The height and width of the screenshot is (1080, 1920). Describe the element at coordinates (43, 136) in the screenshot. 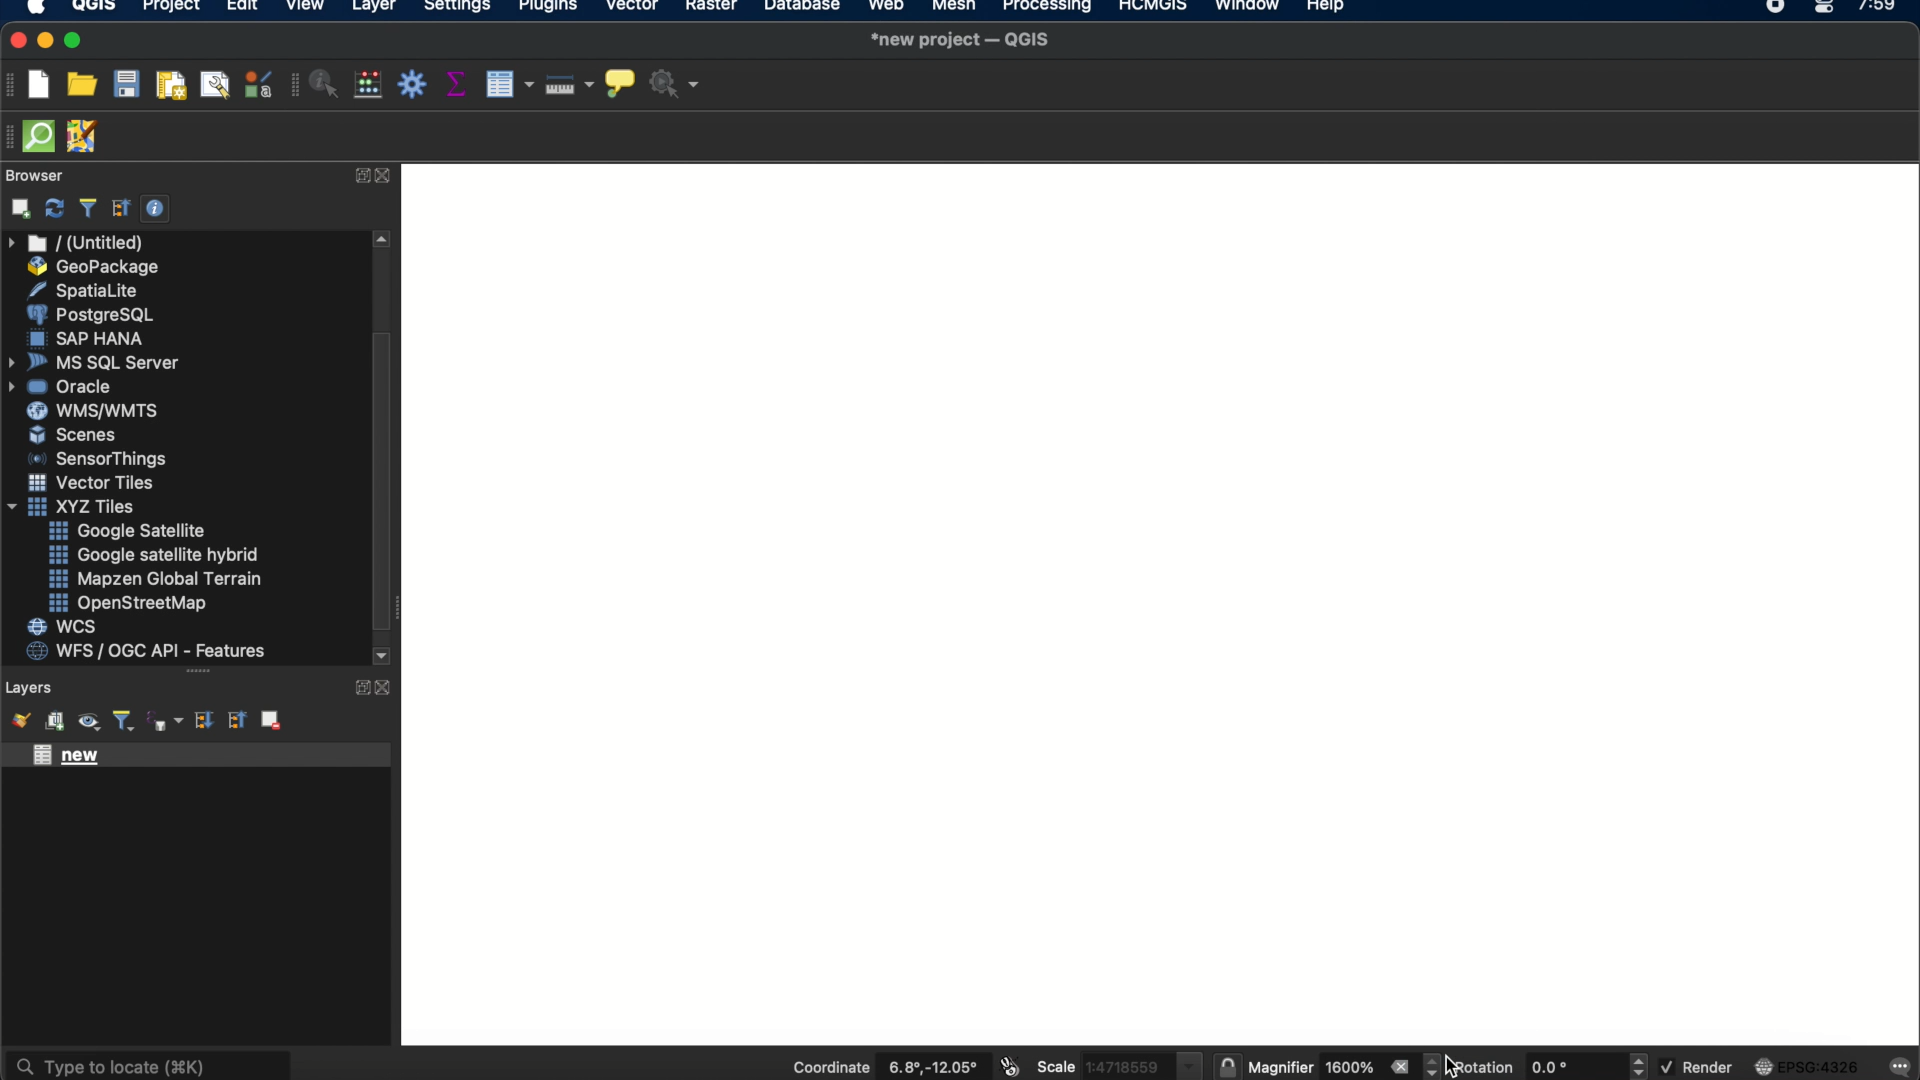

I see `QuickOSM` at that location.